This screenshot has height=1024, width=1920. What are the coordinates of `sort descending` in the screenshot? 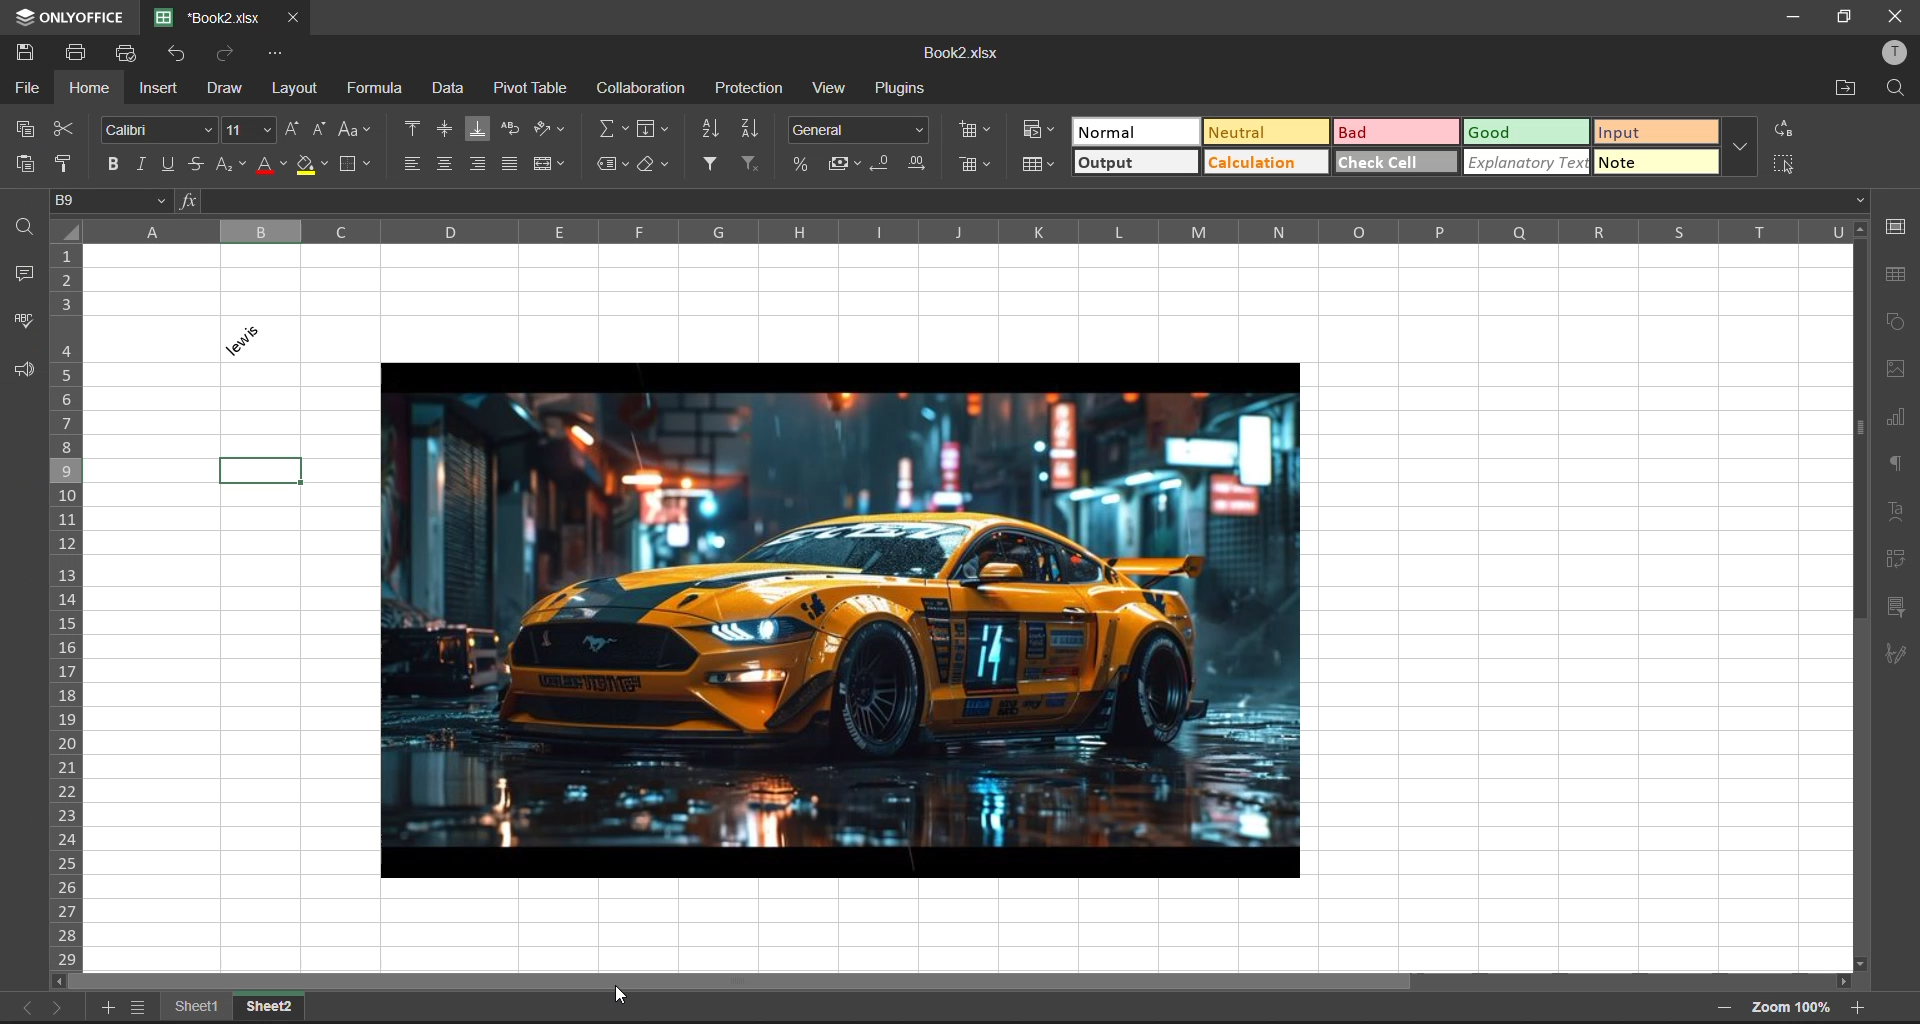 It's located at (749, 130).